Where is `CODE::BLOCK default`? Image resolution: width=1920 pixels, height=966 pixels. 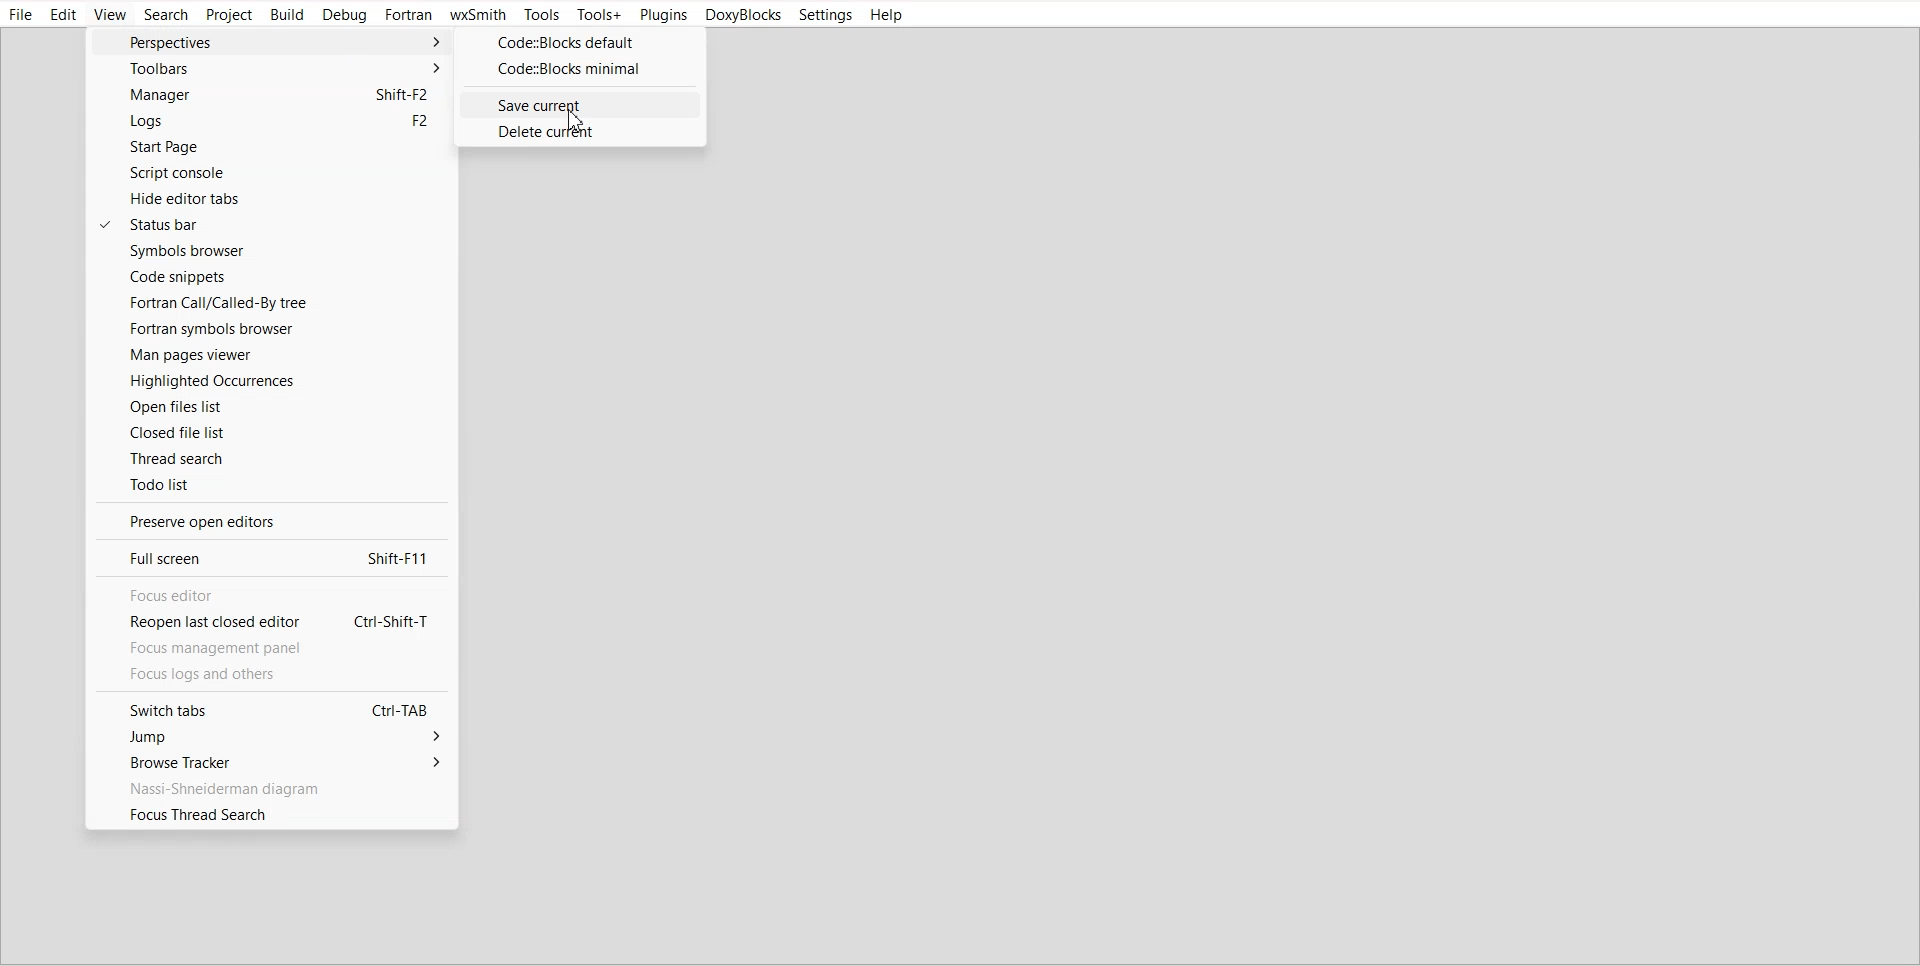
CODE::BLOCK default is located at coordinates (581, 42).